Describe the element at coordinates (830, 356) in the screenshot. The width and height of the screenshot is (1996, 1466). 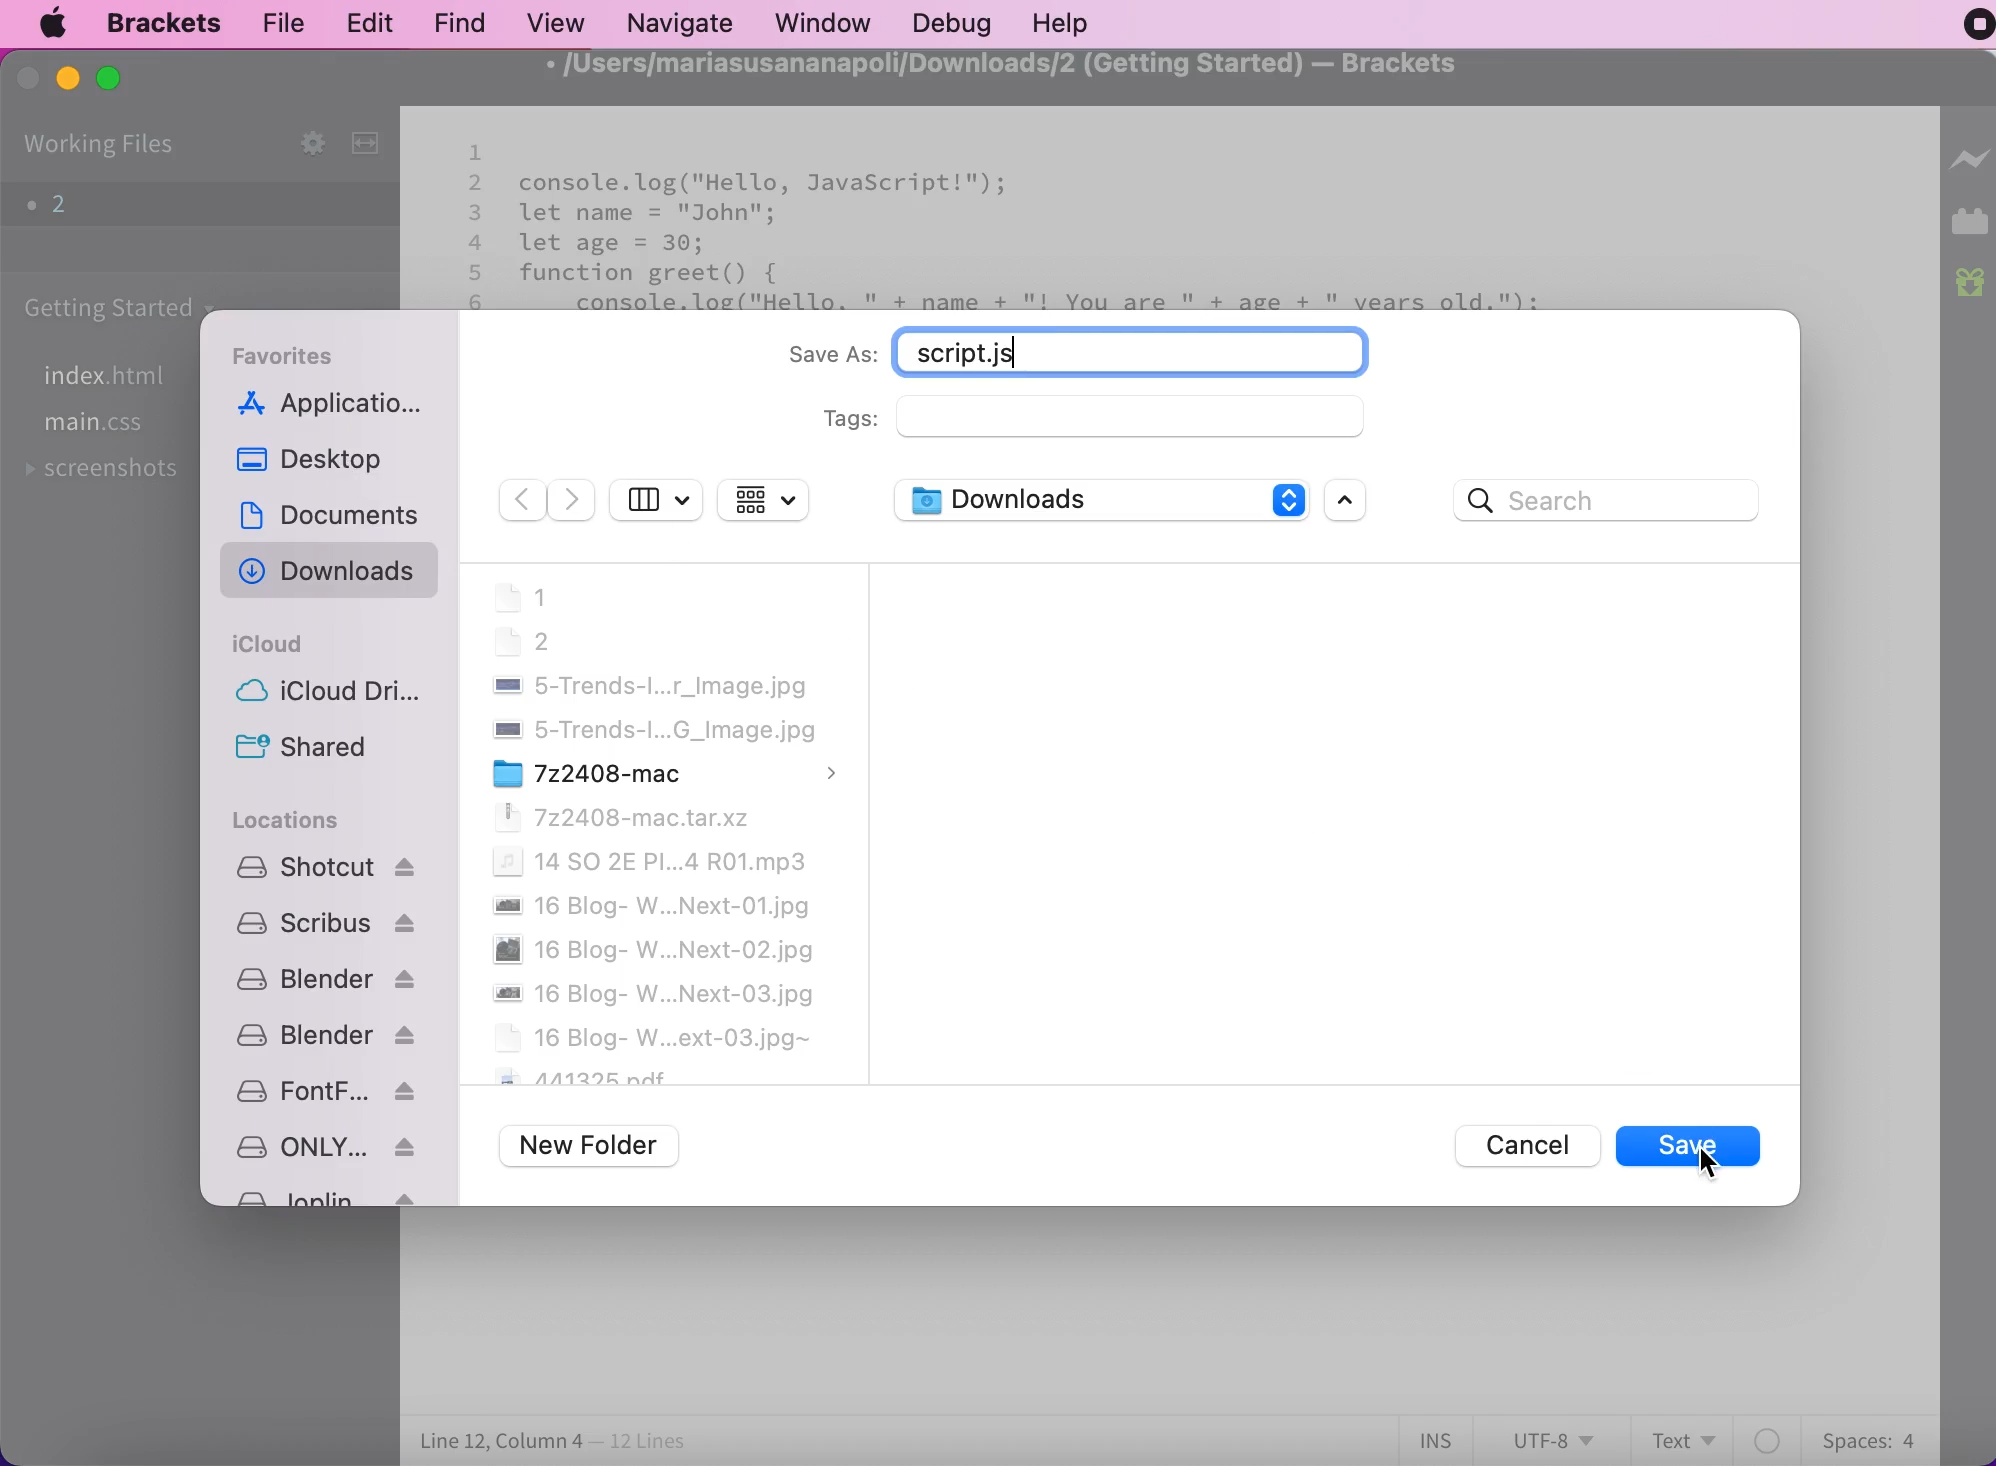
I see `save as:` at that location.